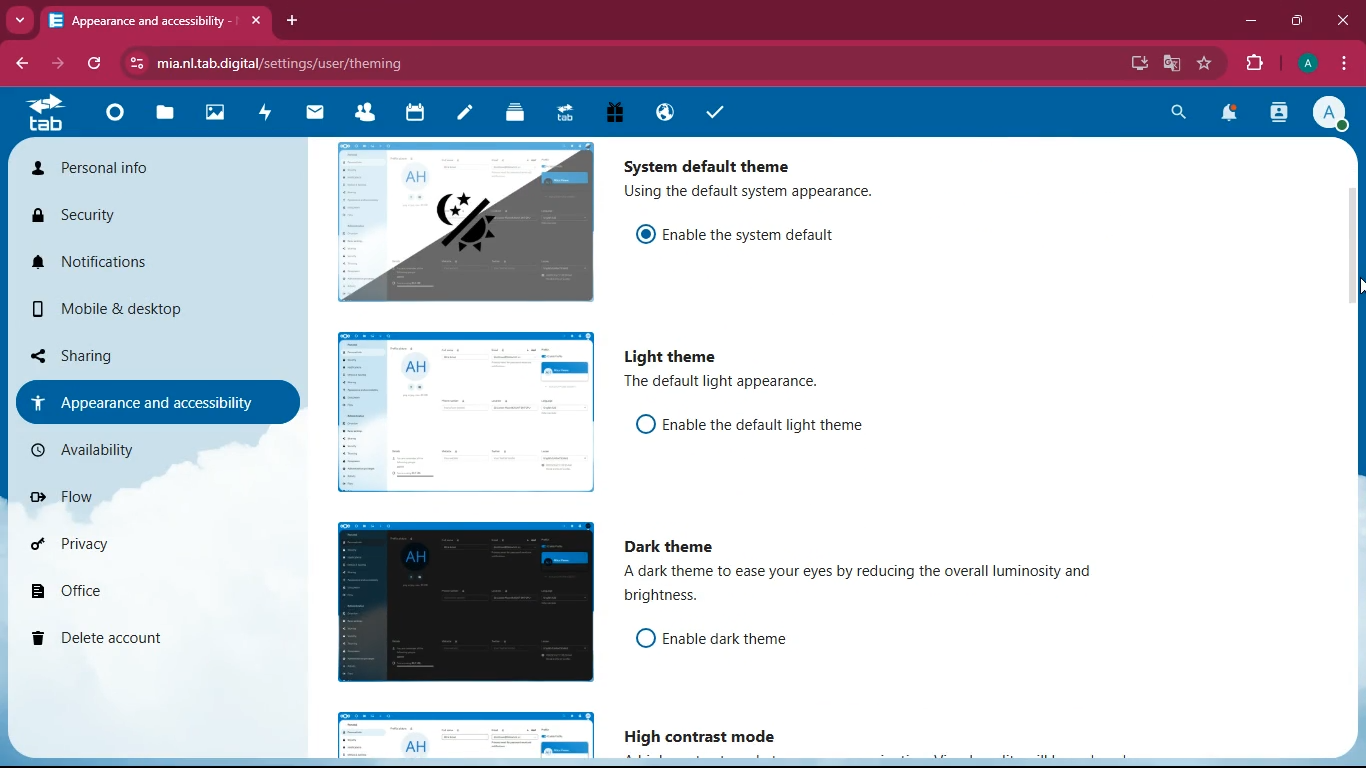 The width and height of the screenshot is (1366, 768). What do you see at coordinates (711, 162) in the screenshot?
I see `system default` at bounding box center [711, 162].